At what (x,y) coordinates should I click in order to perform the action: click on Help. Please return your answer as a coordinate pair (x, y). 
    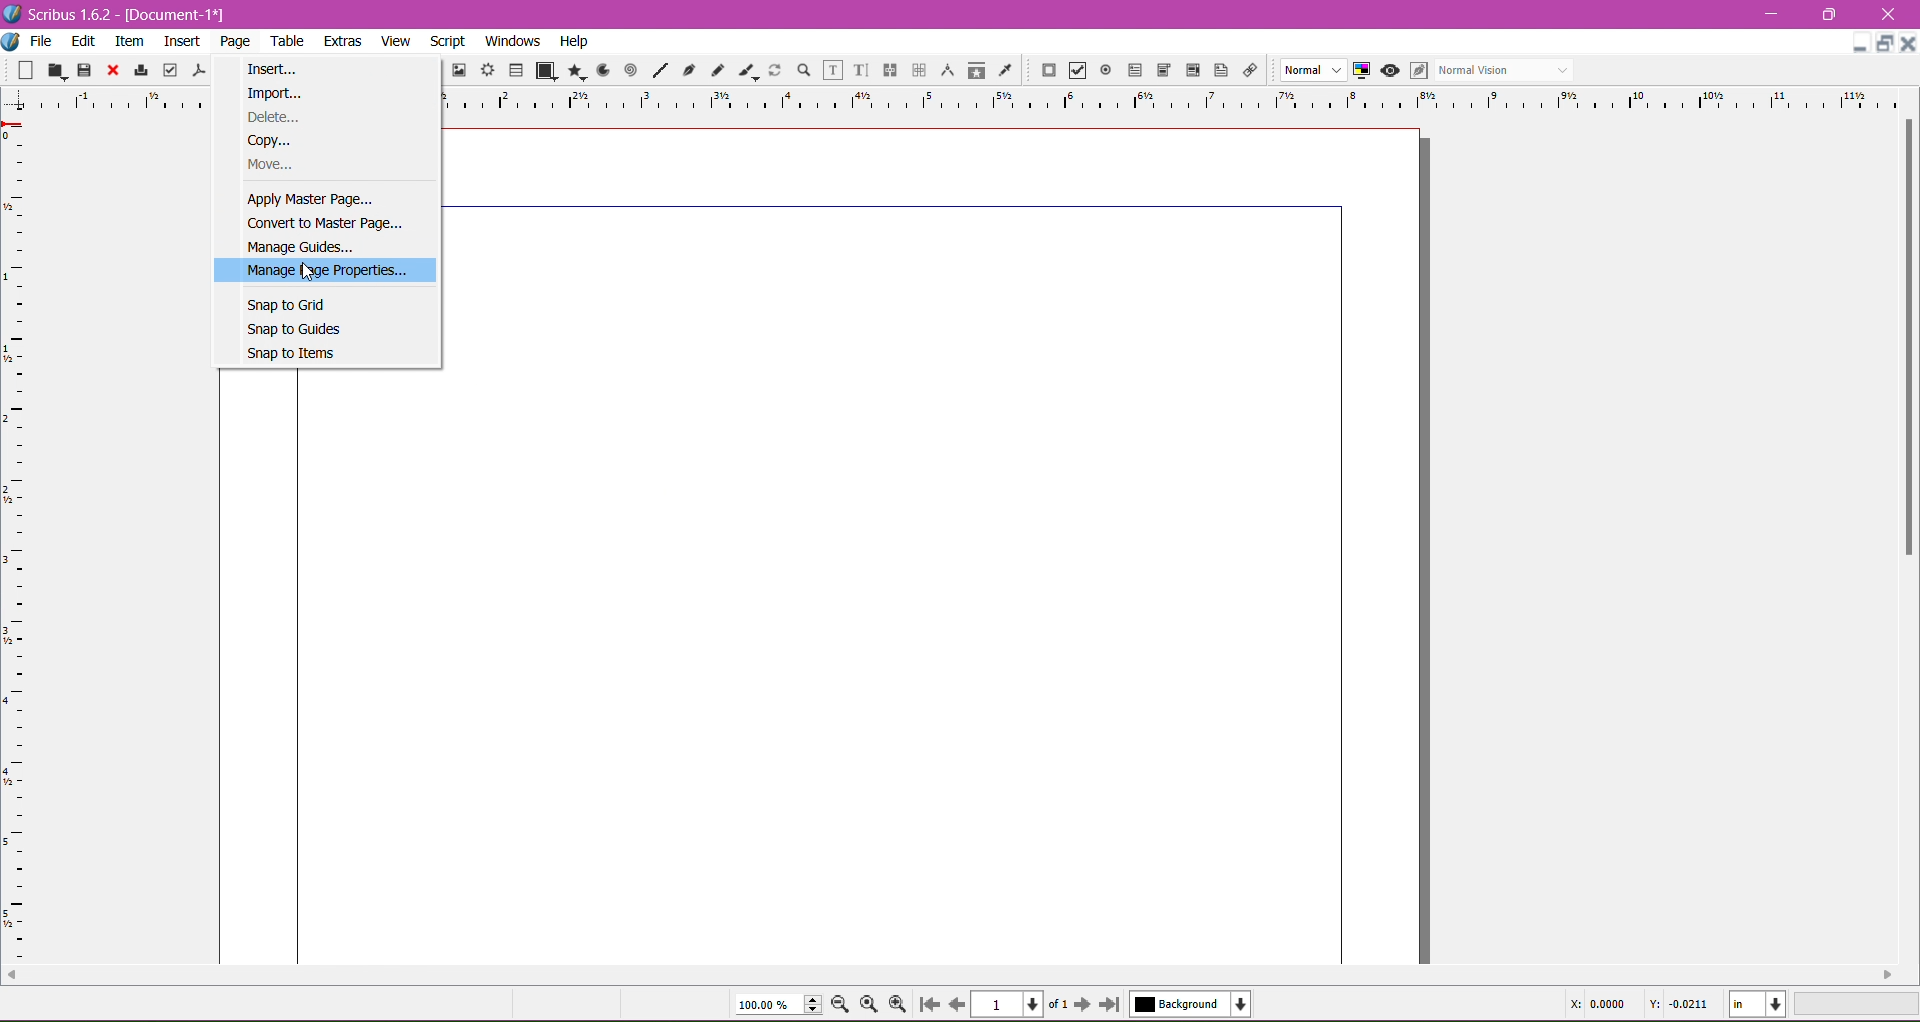
    Looking at the image, I should click on (575, 41).